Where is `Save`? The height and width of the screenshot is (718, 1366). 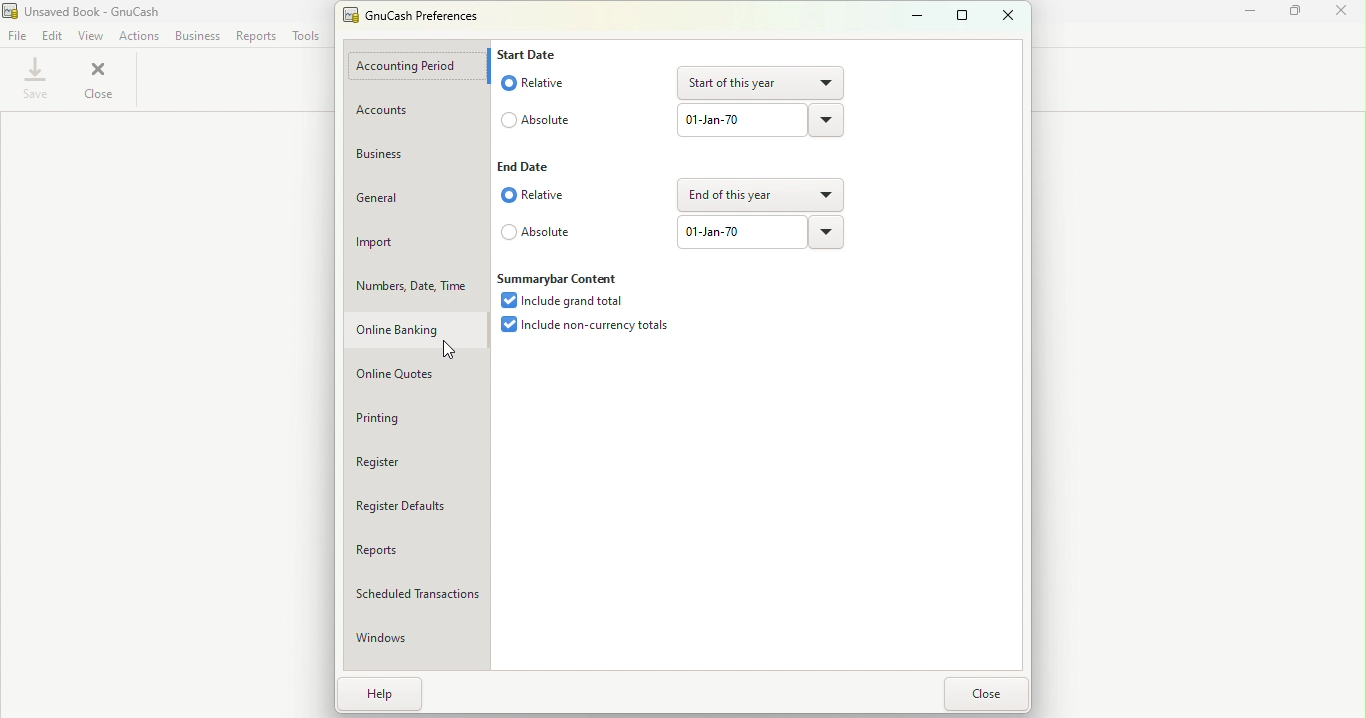
Save is located at coordinates (35, 82).